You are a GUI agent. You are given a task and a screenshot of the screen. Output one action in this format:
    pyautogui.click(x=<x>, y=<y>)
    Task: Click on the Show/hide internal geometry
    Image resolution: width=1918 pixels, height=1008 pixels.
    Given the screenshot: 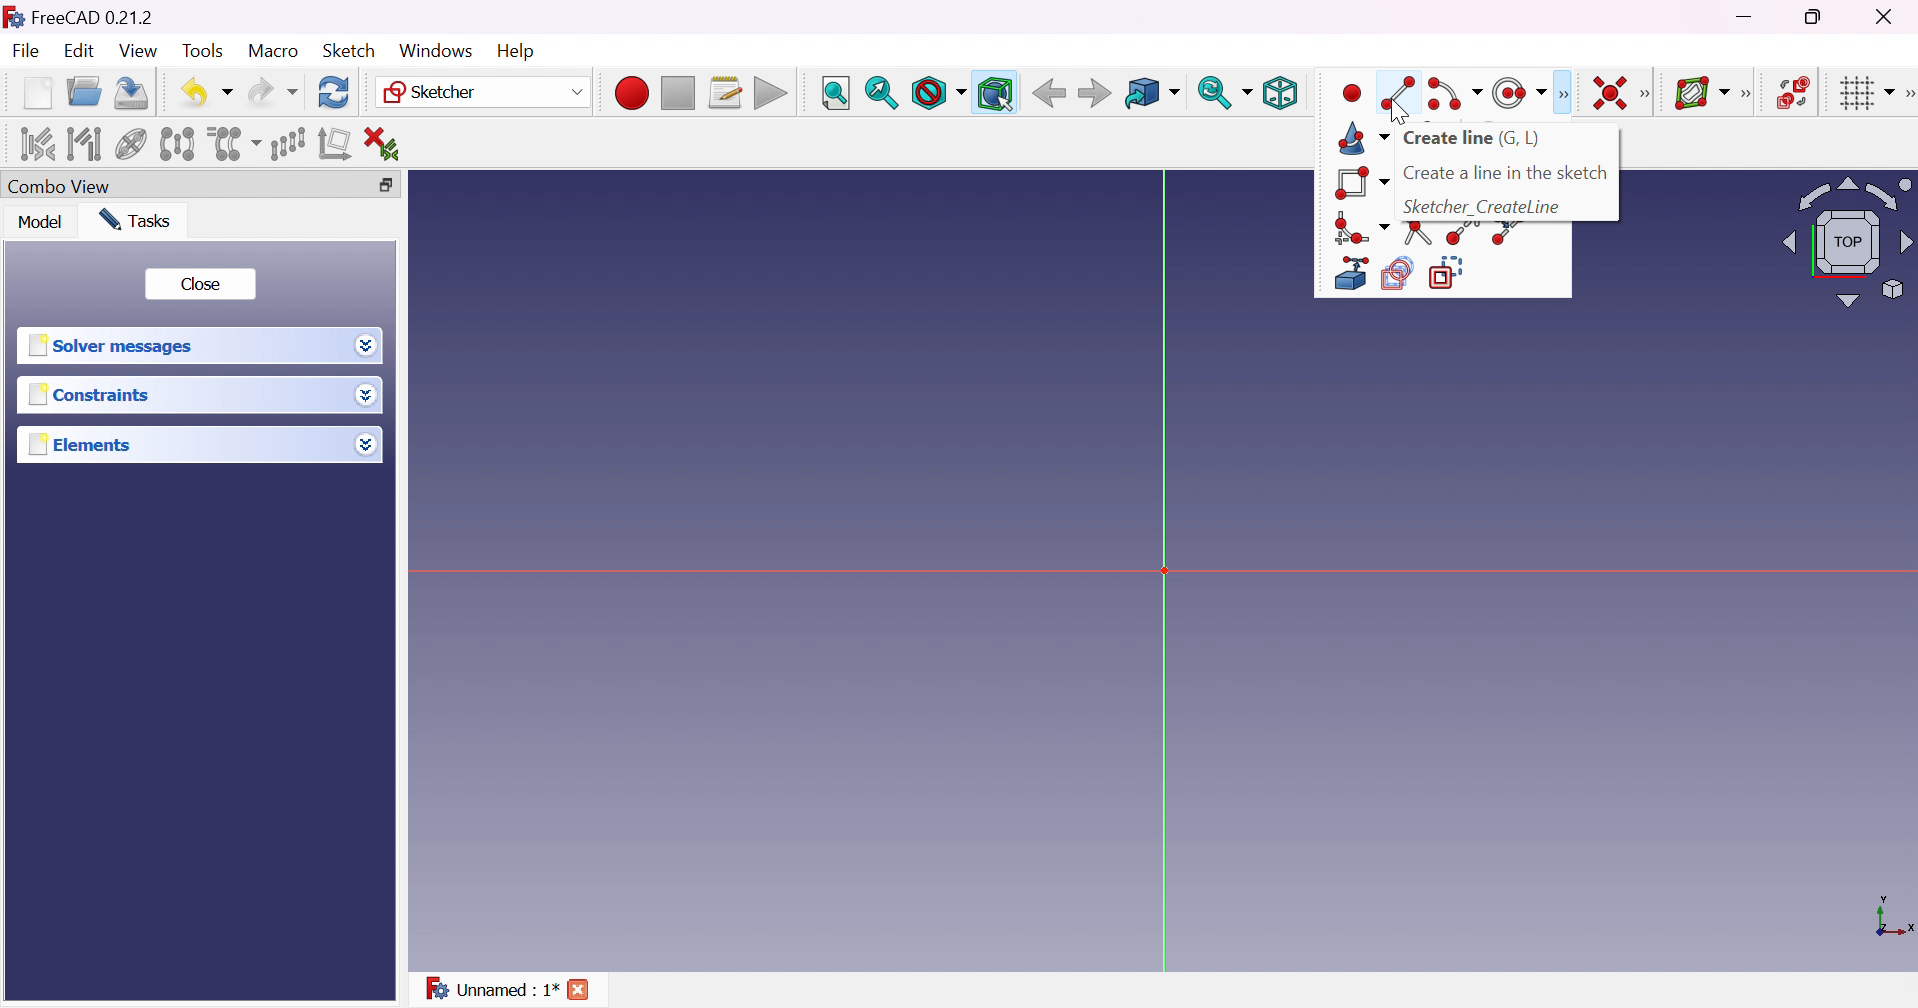 What is the action you would take?
    pyautogui.click(x=130, y=145)
    